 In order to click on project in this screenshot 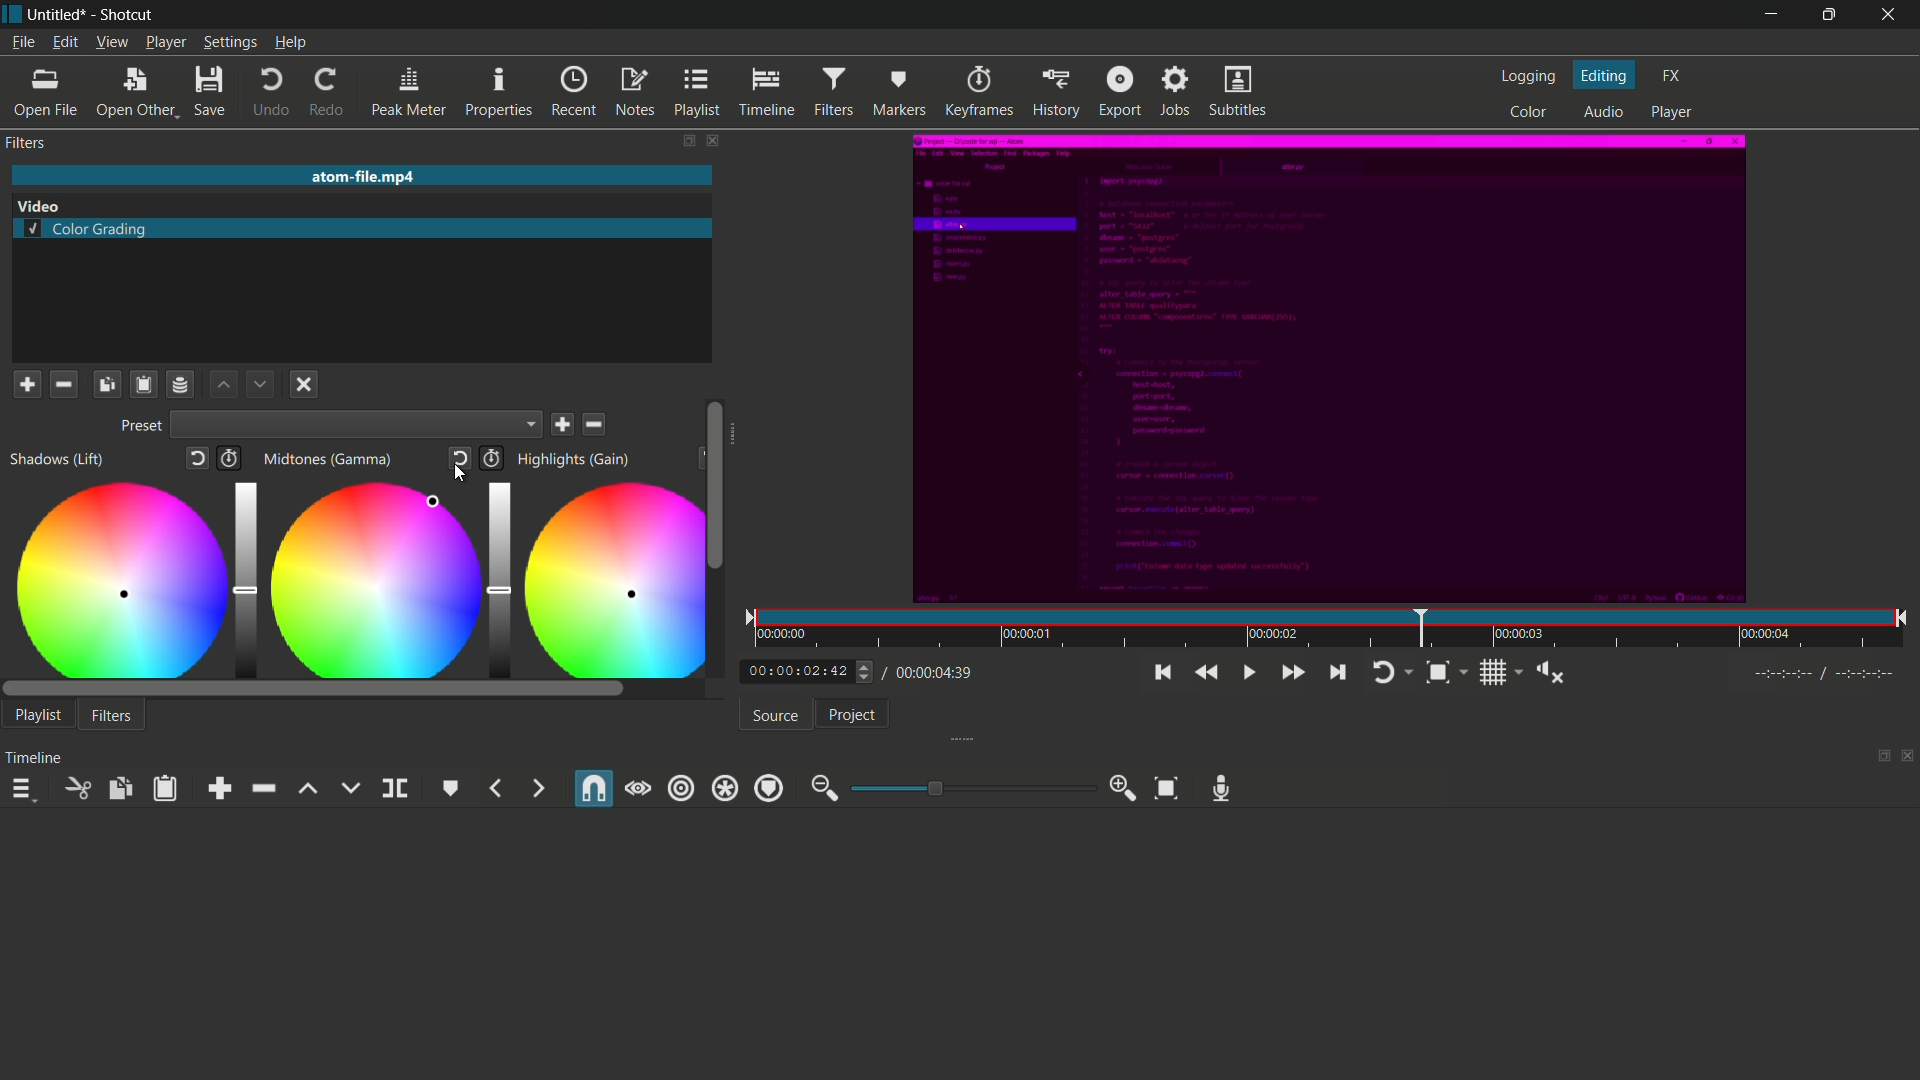, I will do `click(851, 715)`.